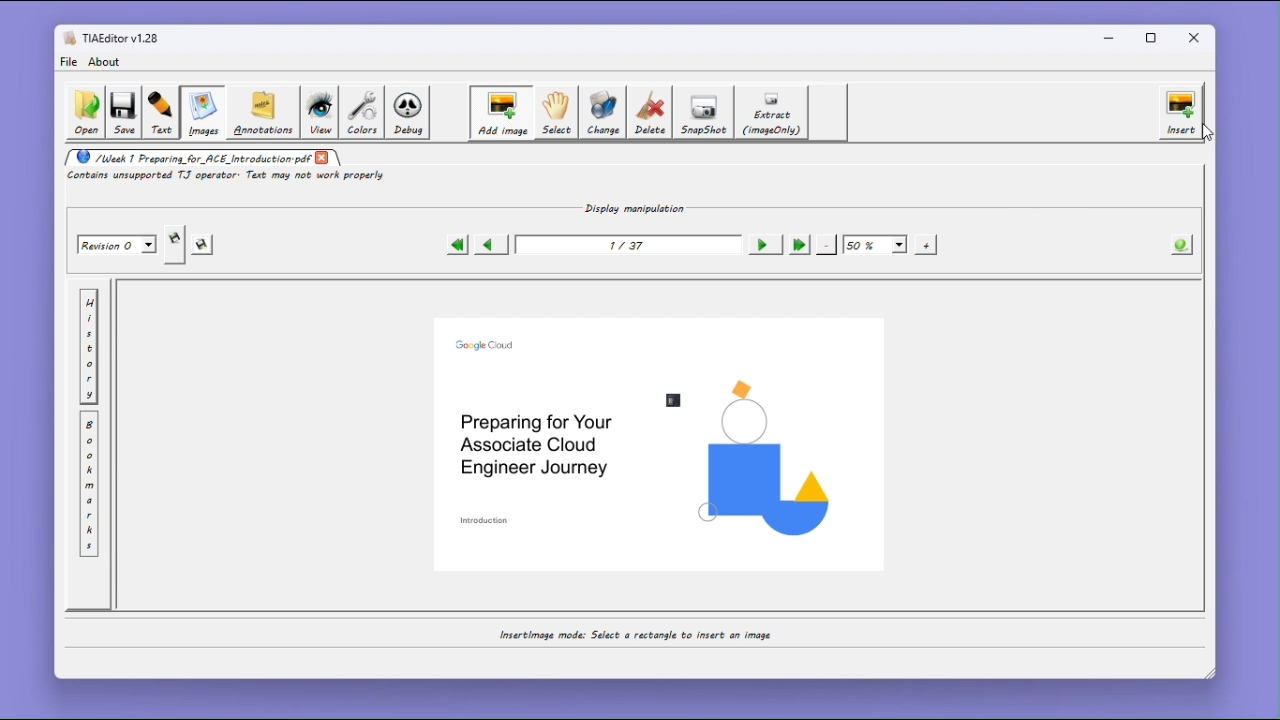 This screenshot has width=1280, height=720. What do you see at coordinates (555, 113) in the screenshot?
I see `Select ` at bounding box center [555, 113].